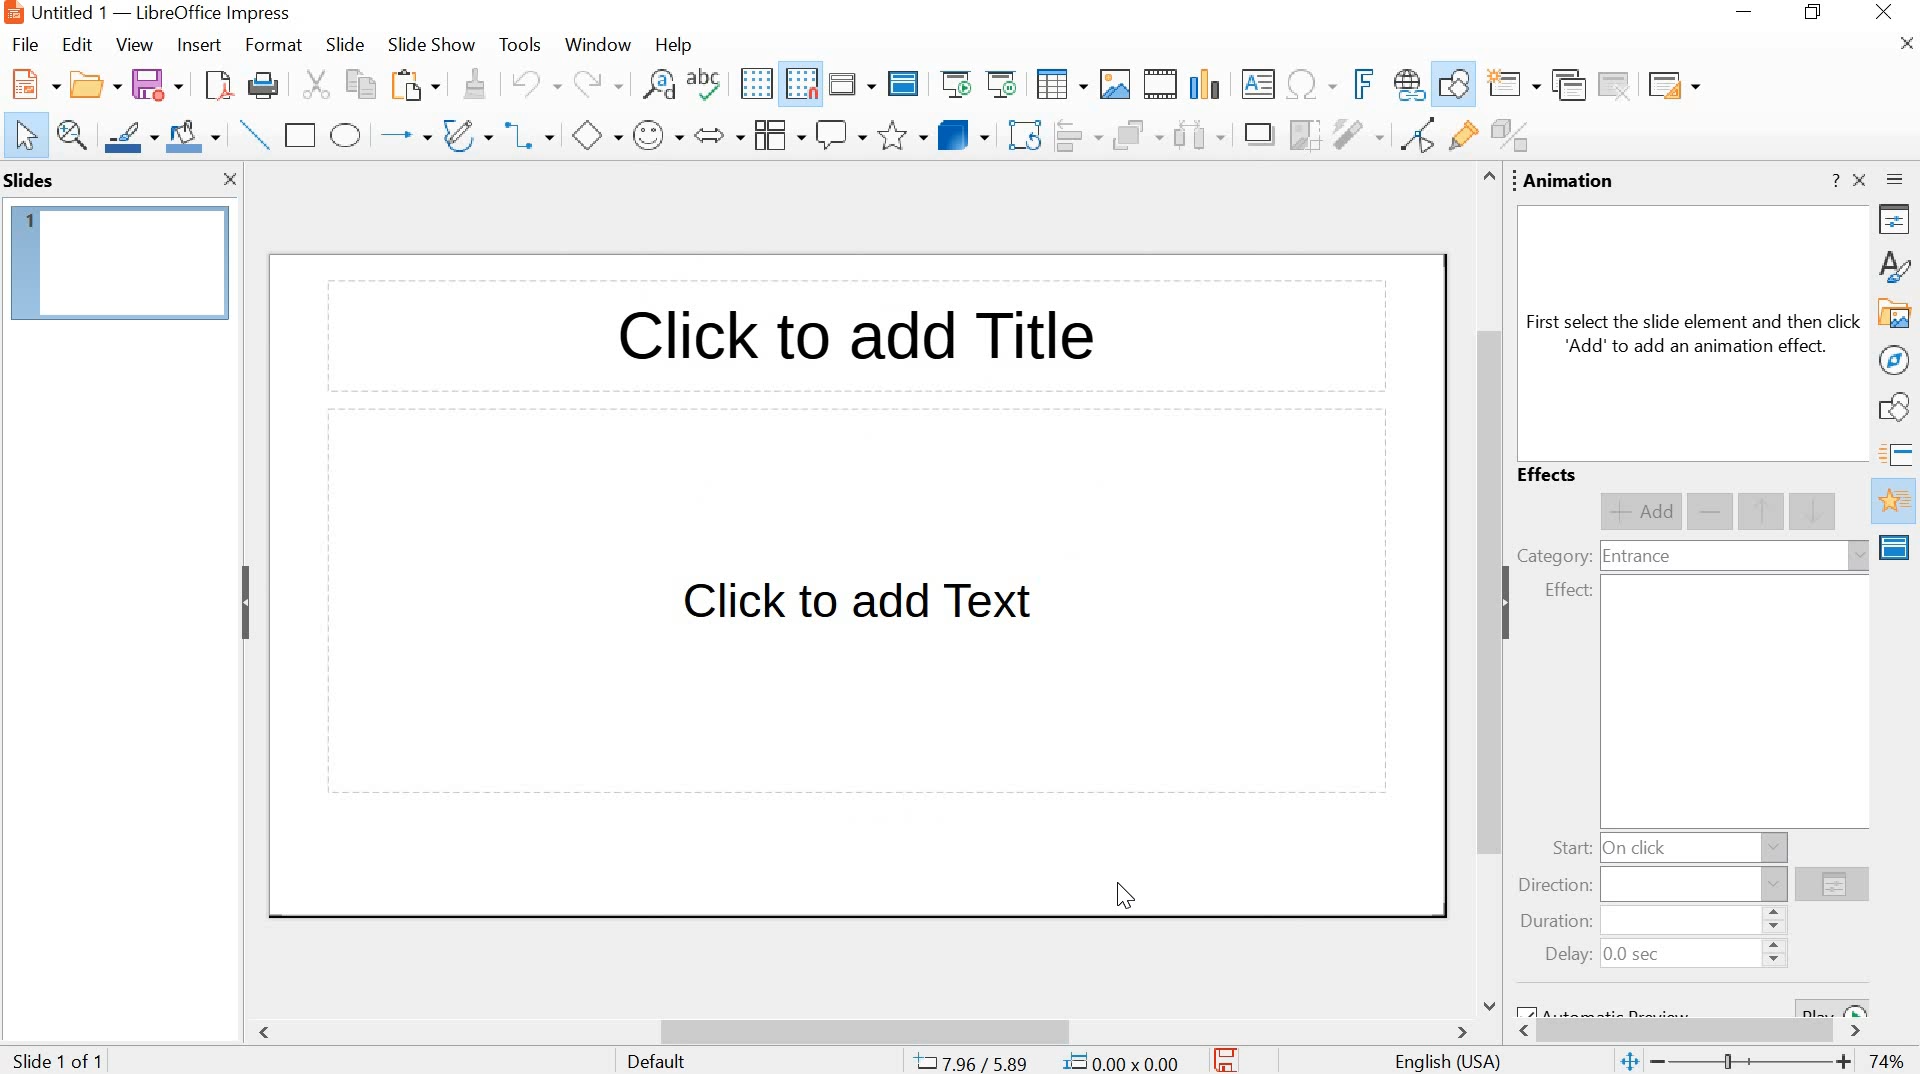 This screenshot has height=1074, width=1920. Describe the element at coordinates (1553, 555) in the screenshot. I see `category` at that location.